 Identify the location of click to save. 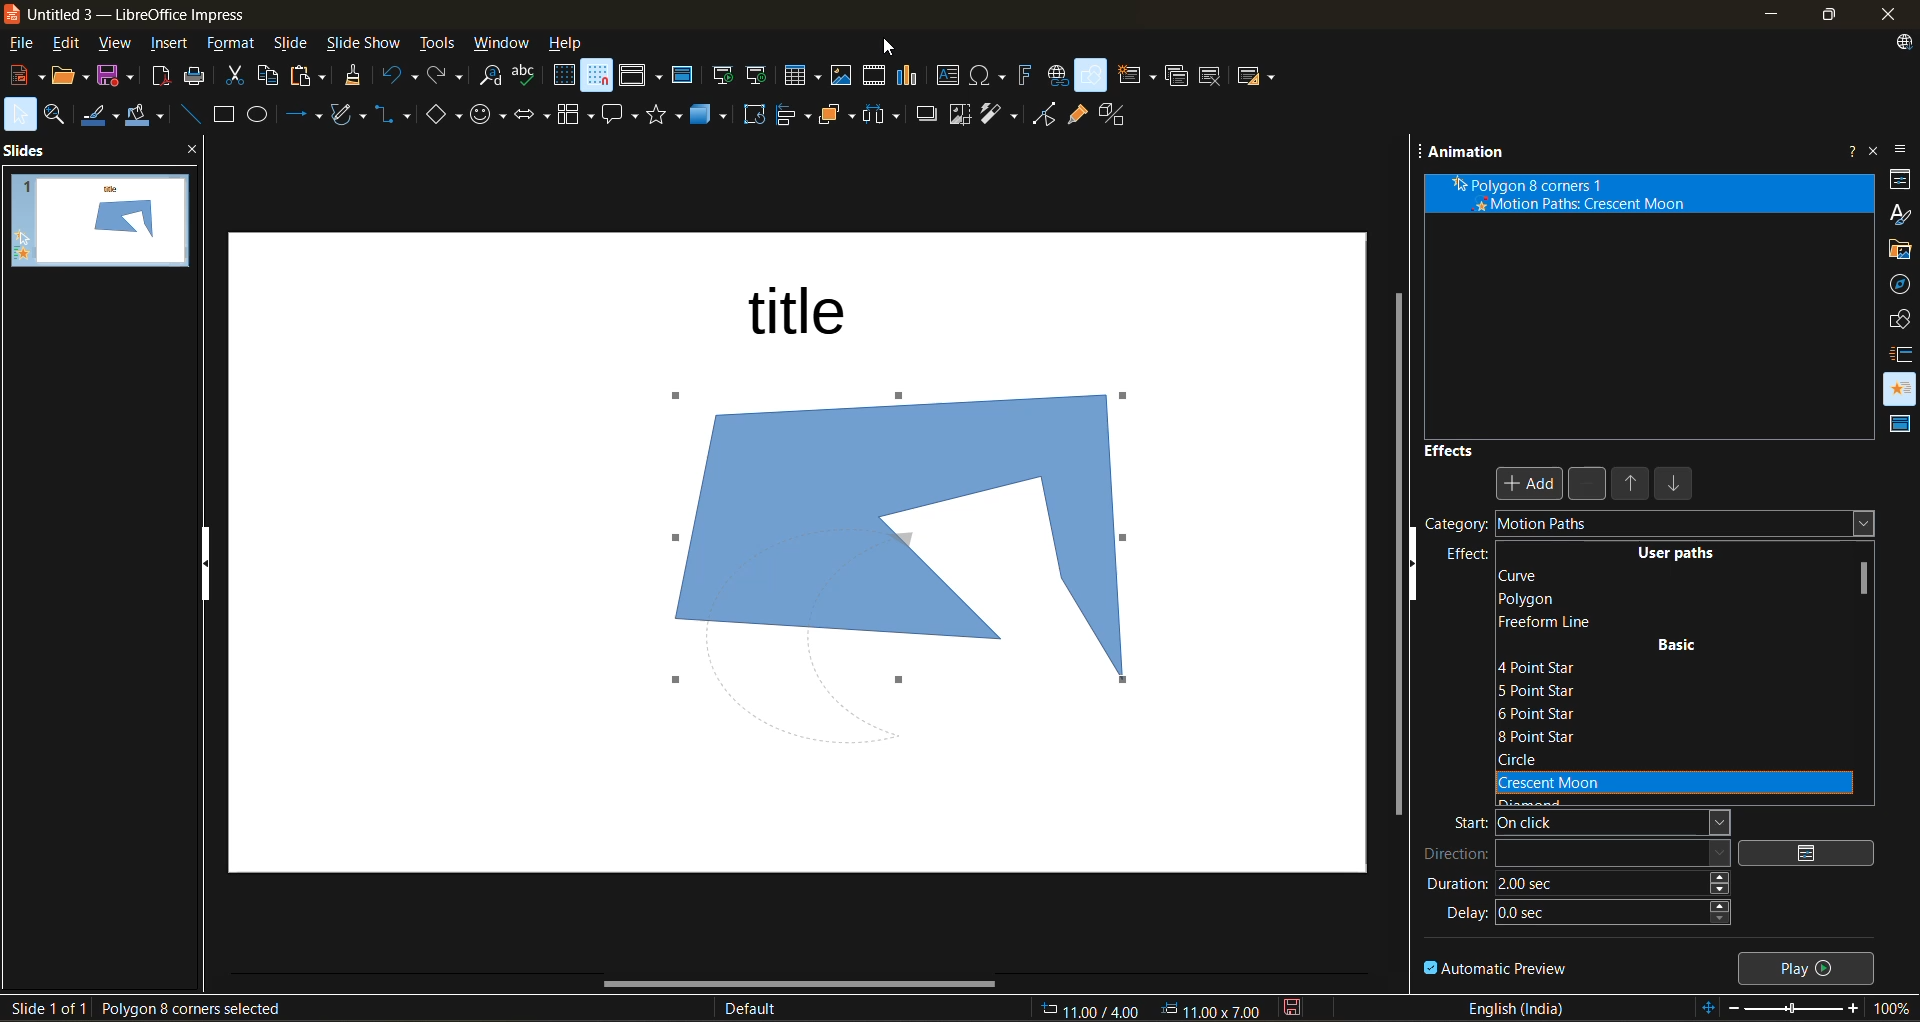
(1291, 1007).